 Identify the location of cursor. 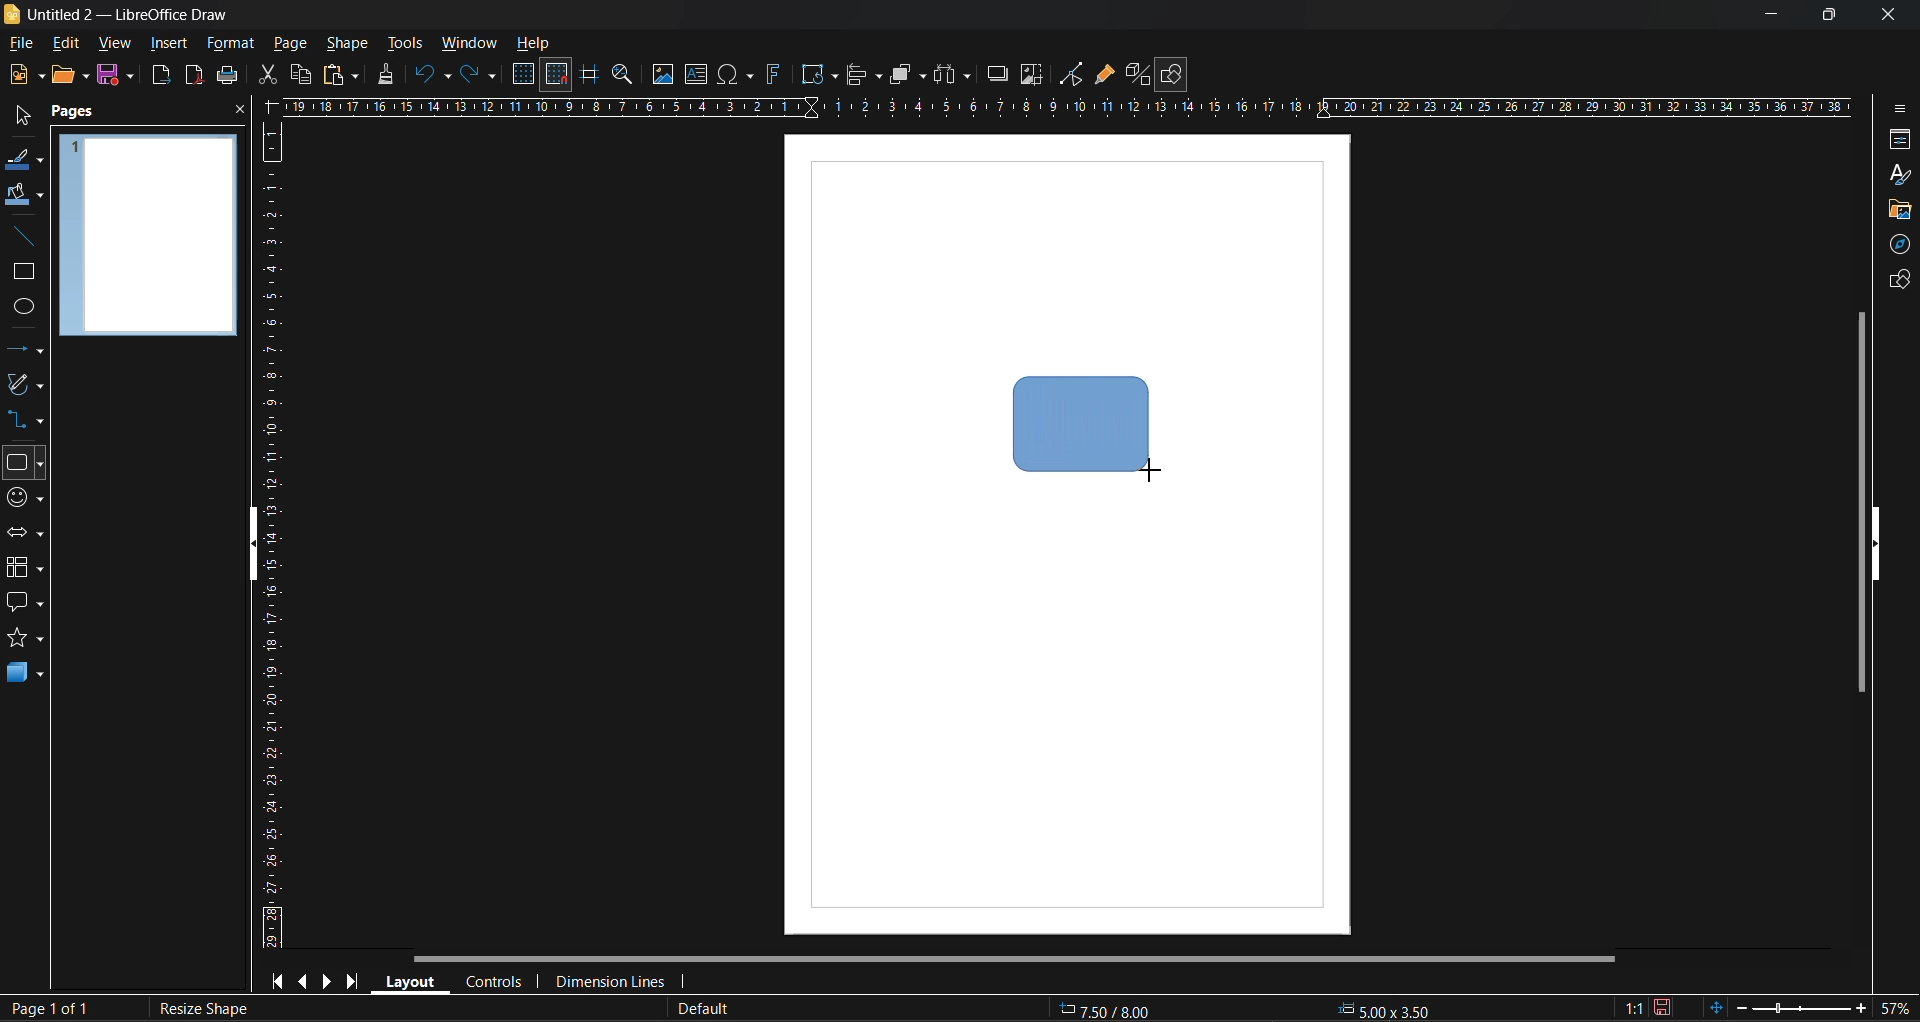
(1151, 469).